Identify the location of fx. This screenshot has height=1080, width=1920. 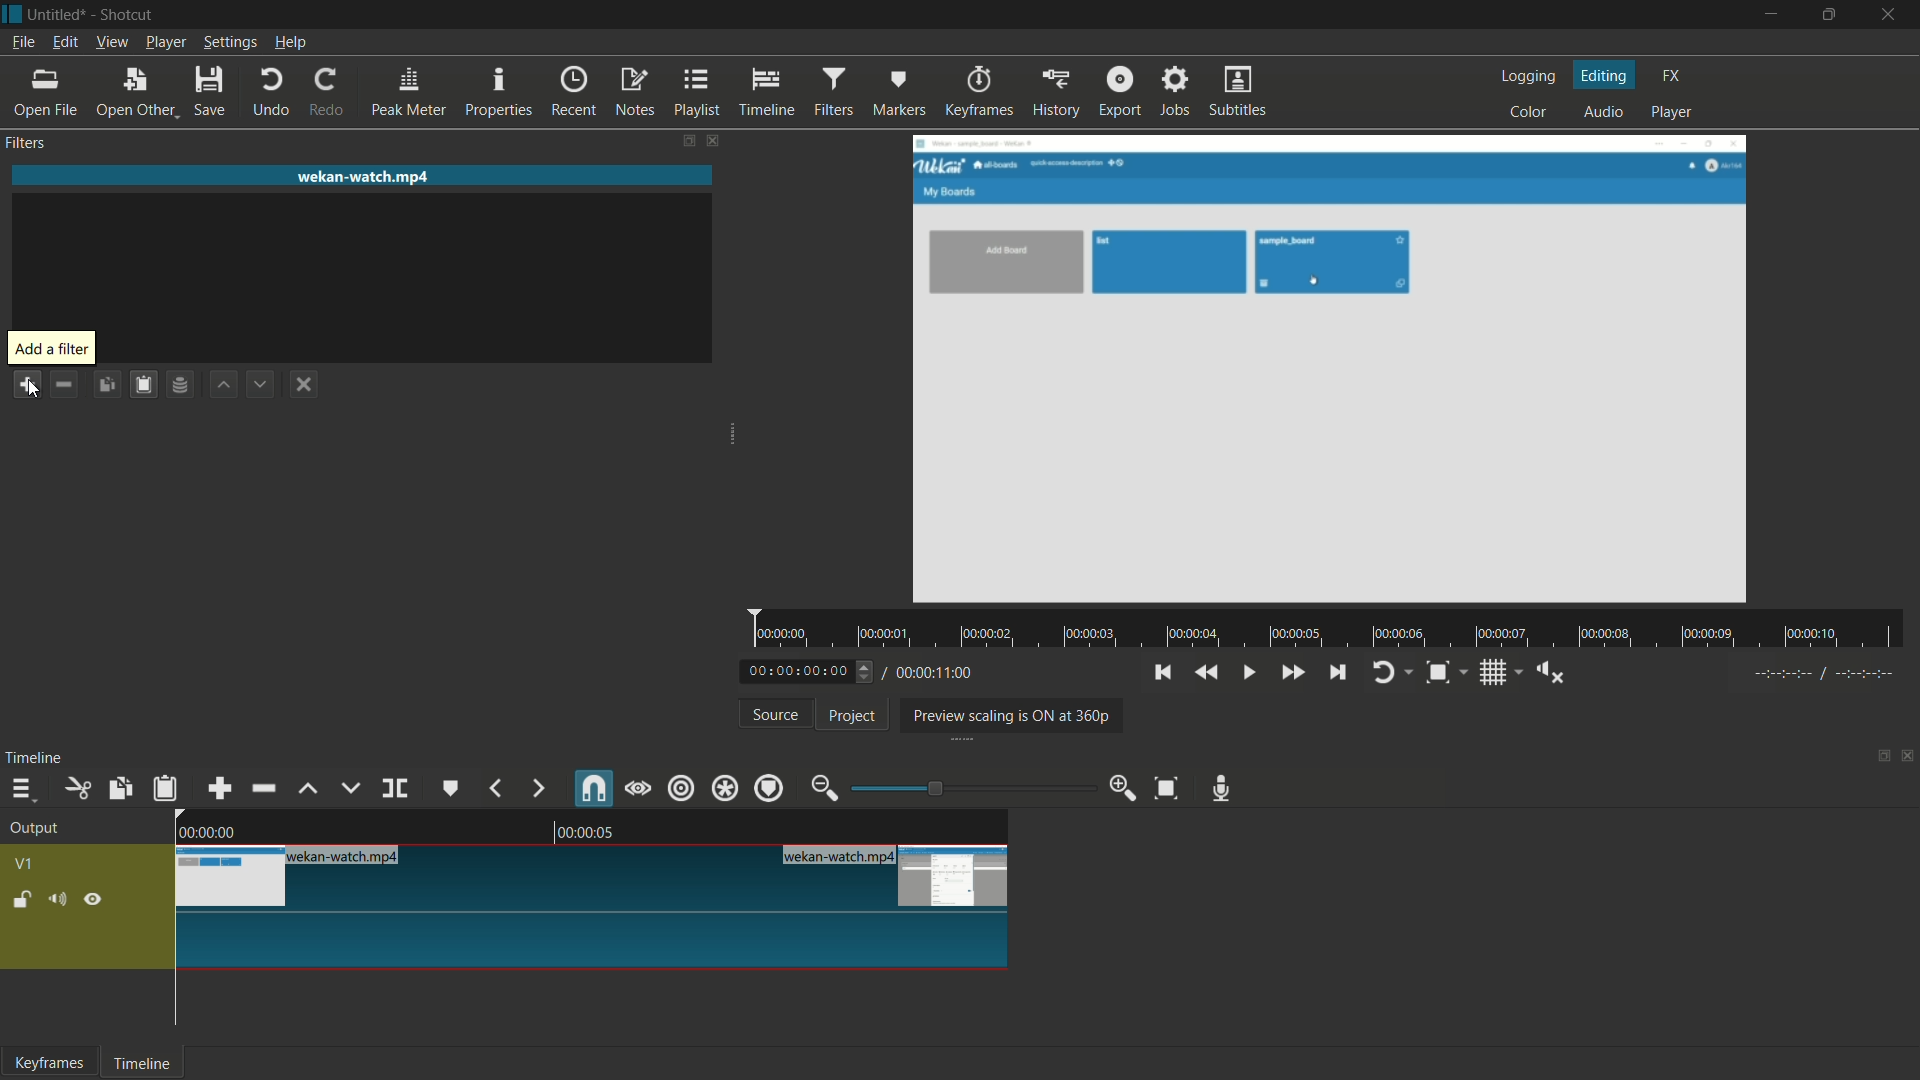
(1672, 77).